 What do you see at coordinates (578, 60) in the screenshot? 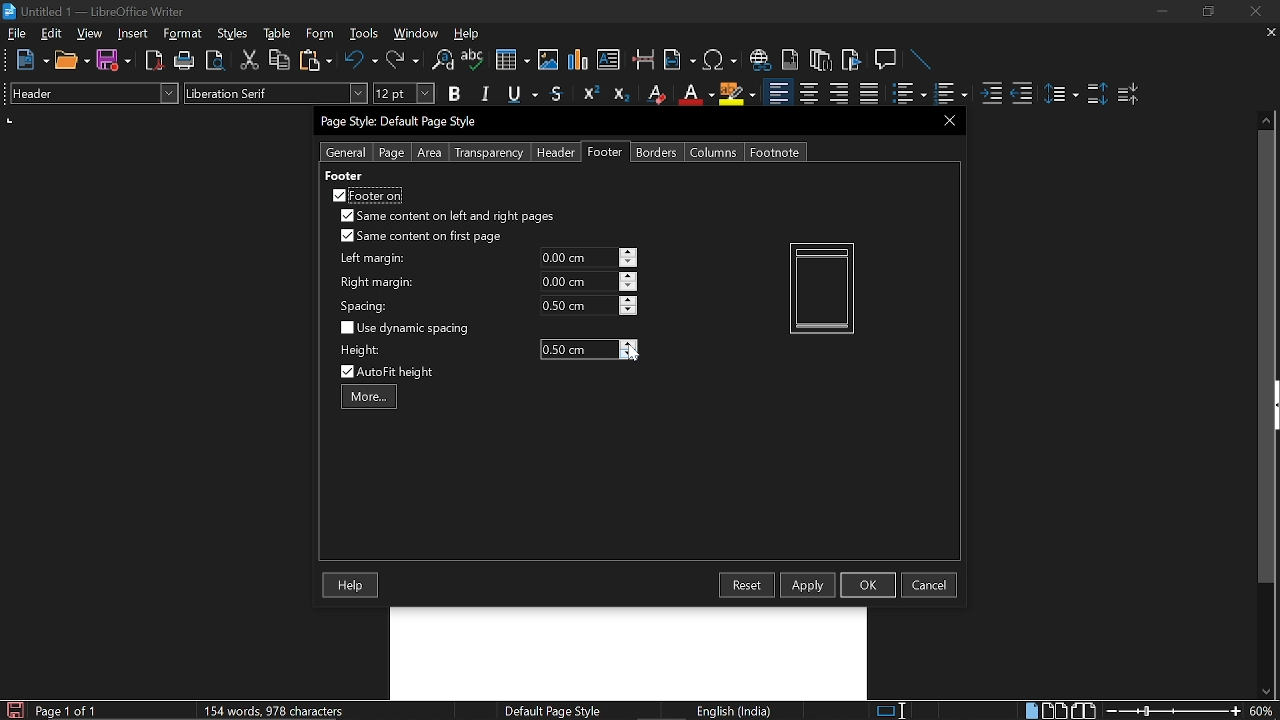
I see `insert diagram` at bounding box center [578, 60].